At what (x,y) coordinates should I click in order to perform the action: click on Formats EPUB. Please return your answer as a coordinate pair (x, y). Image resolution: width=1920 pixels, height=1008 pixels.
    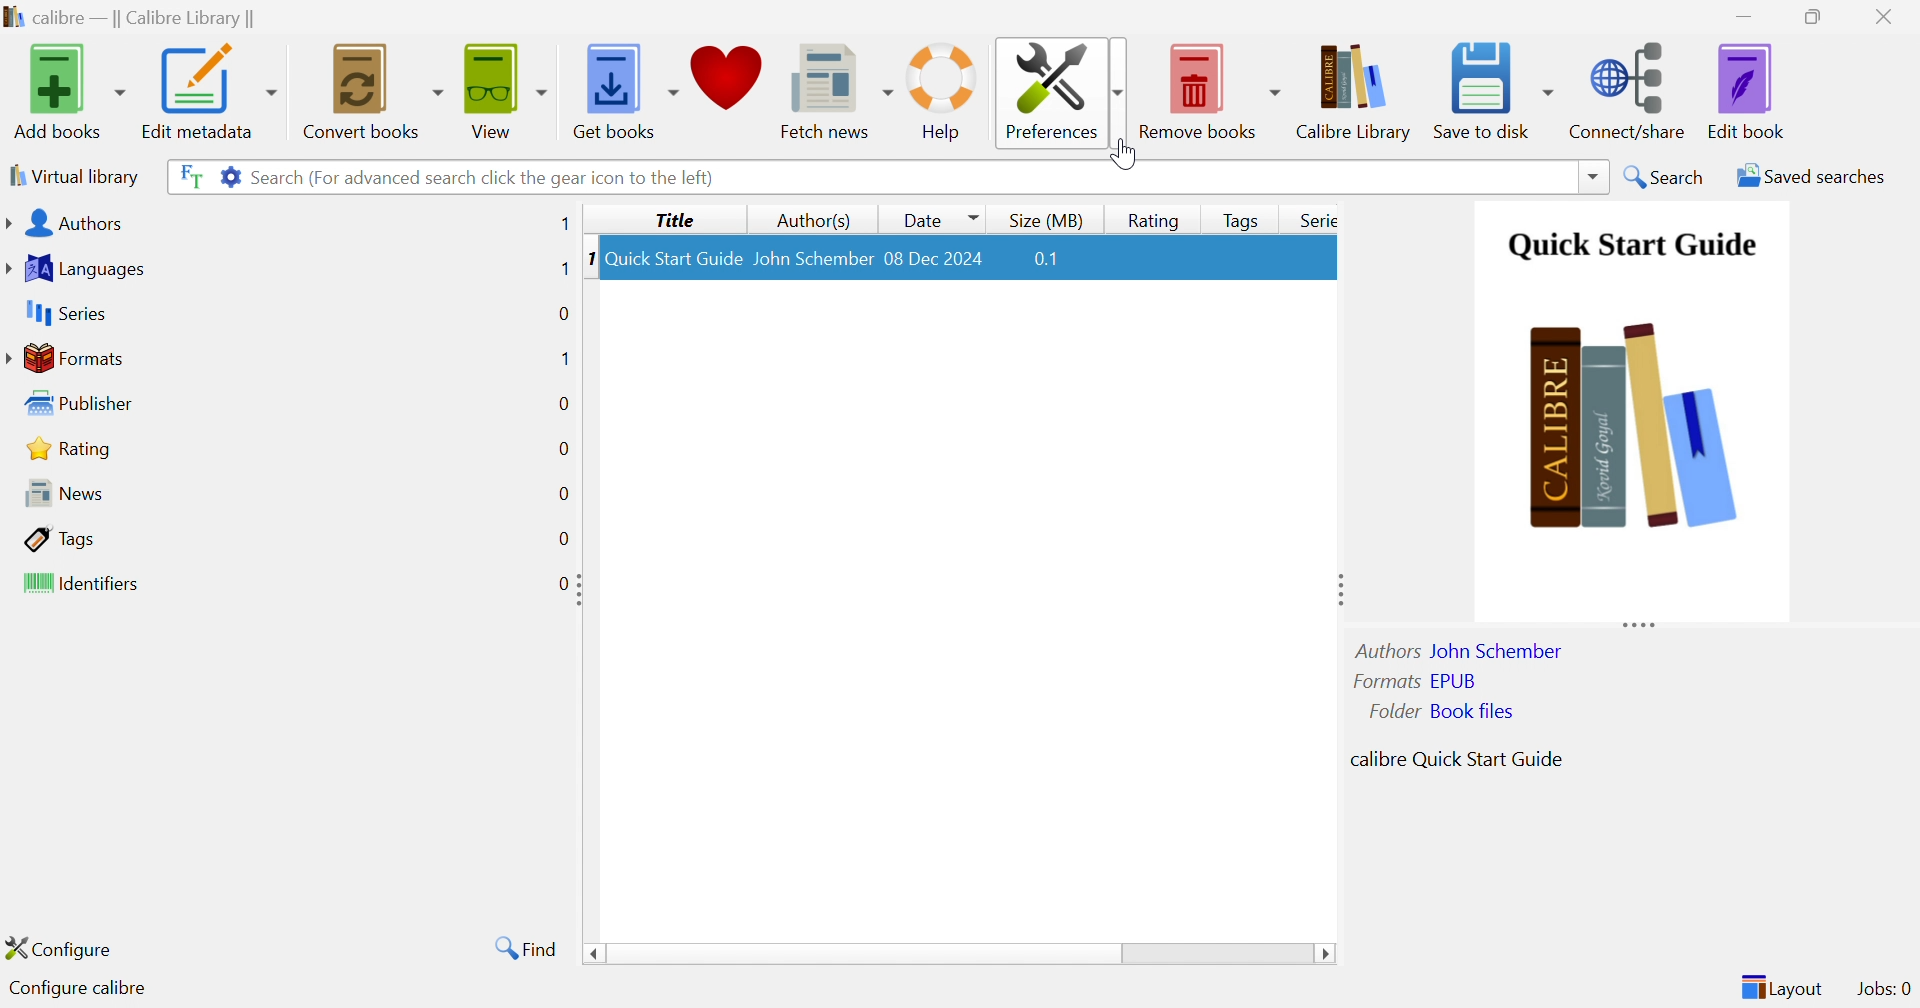
    Looking at the image, I should click on (1415, 680).